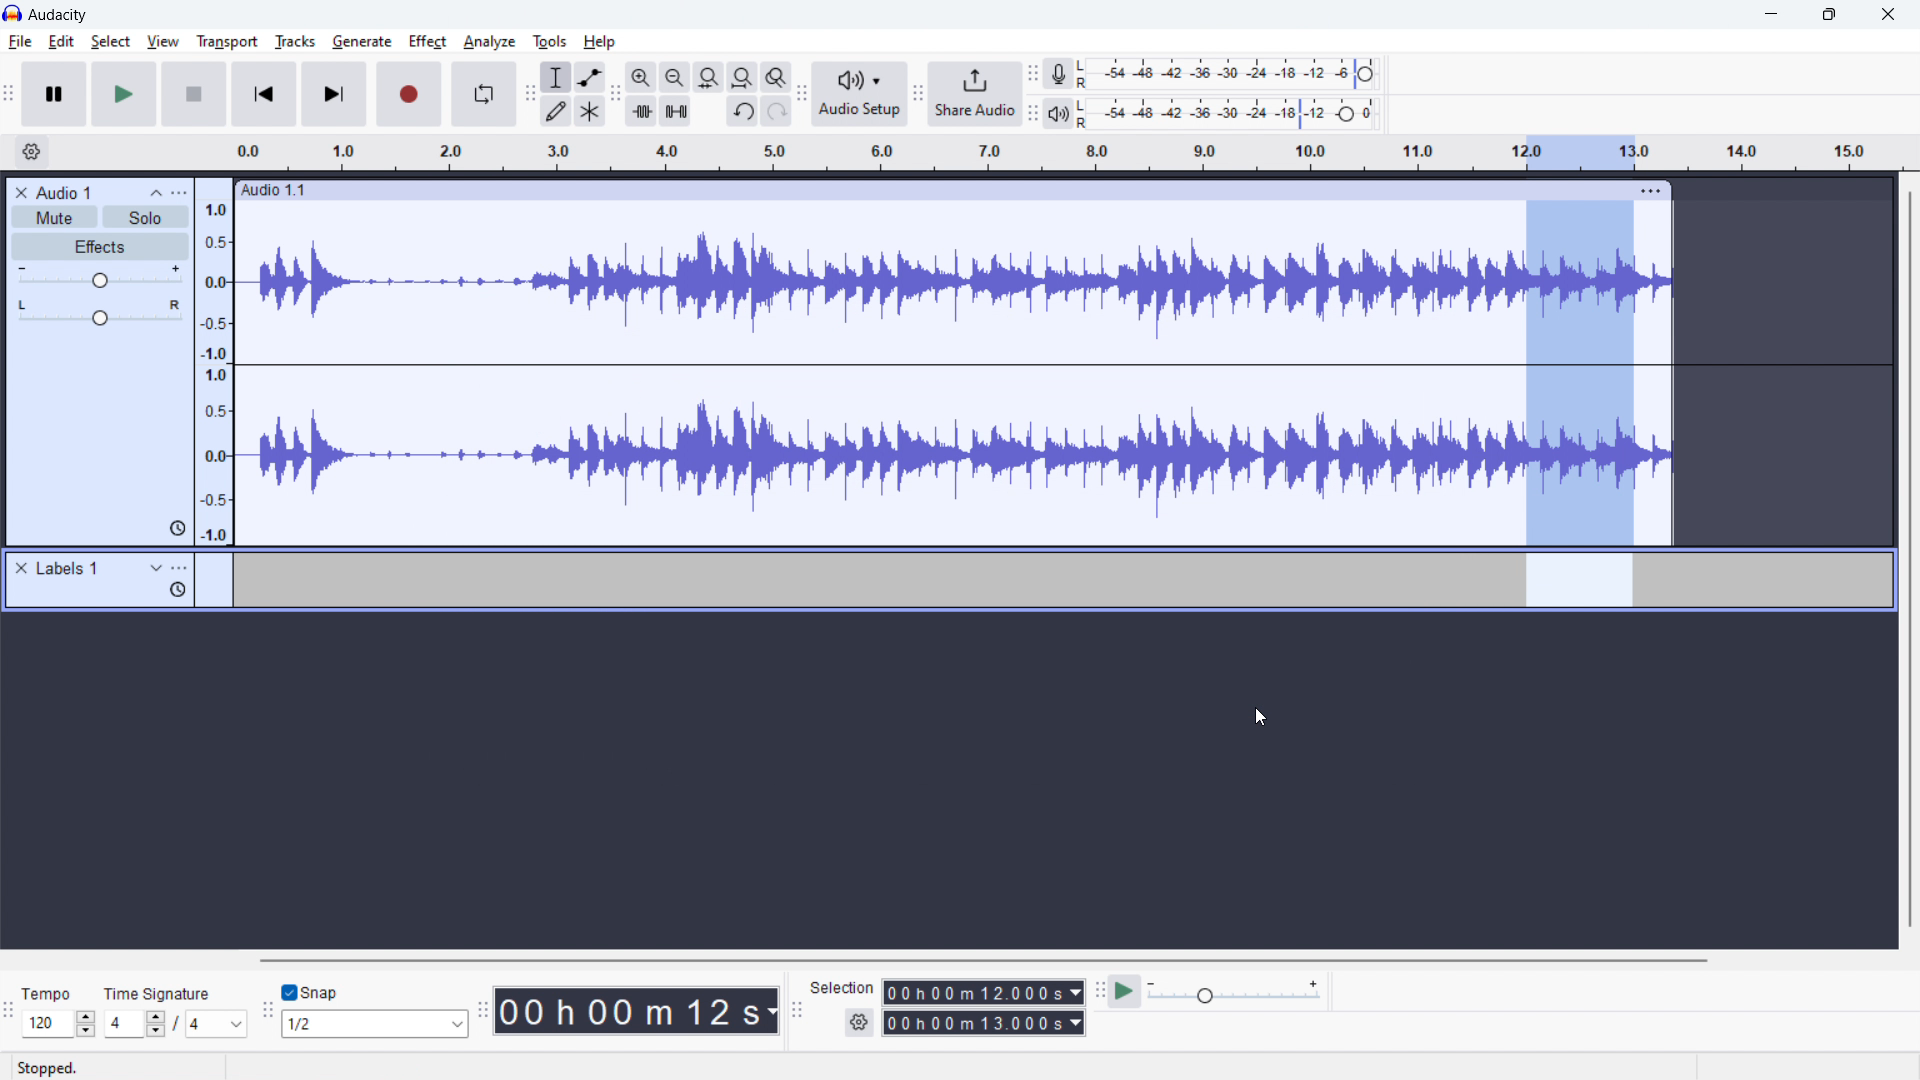 Image resolution: width=1920 pixels, height=1080 pixels. I want to click on share audio toolbar, so click(918, 96).